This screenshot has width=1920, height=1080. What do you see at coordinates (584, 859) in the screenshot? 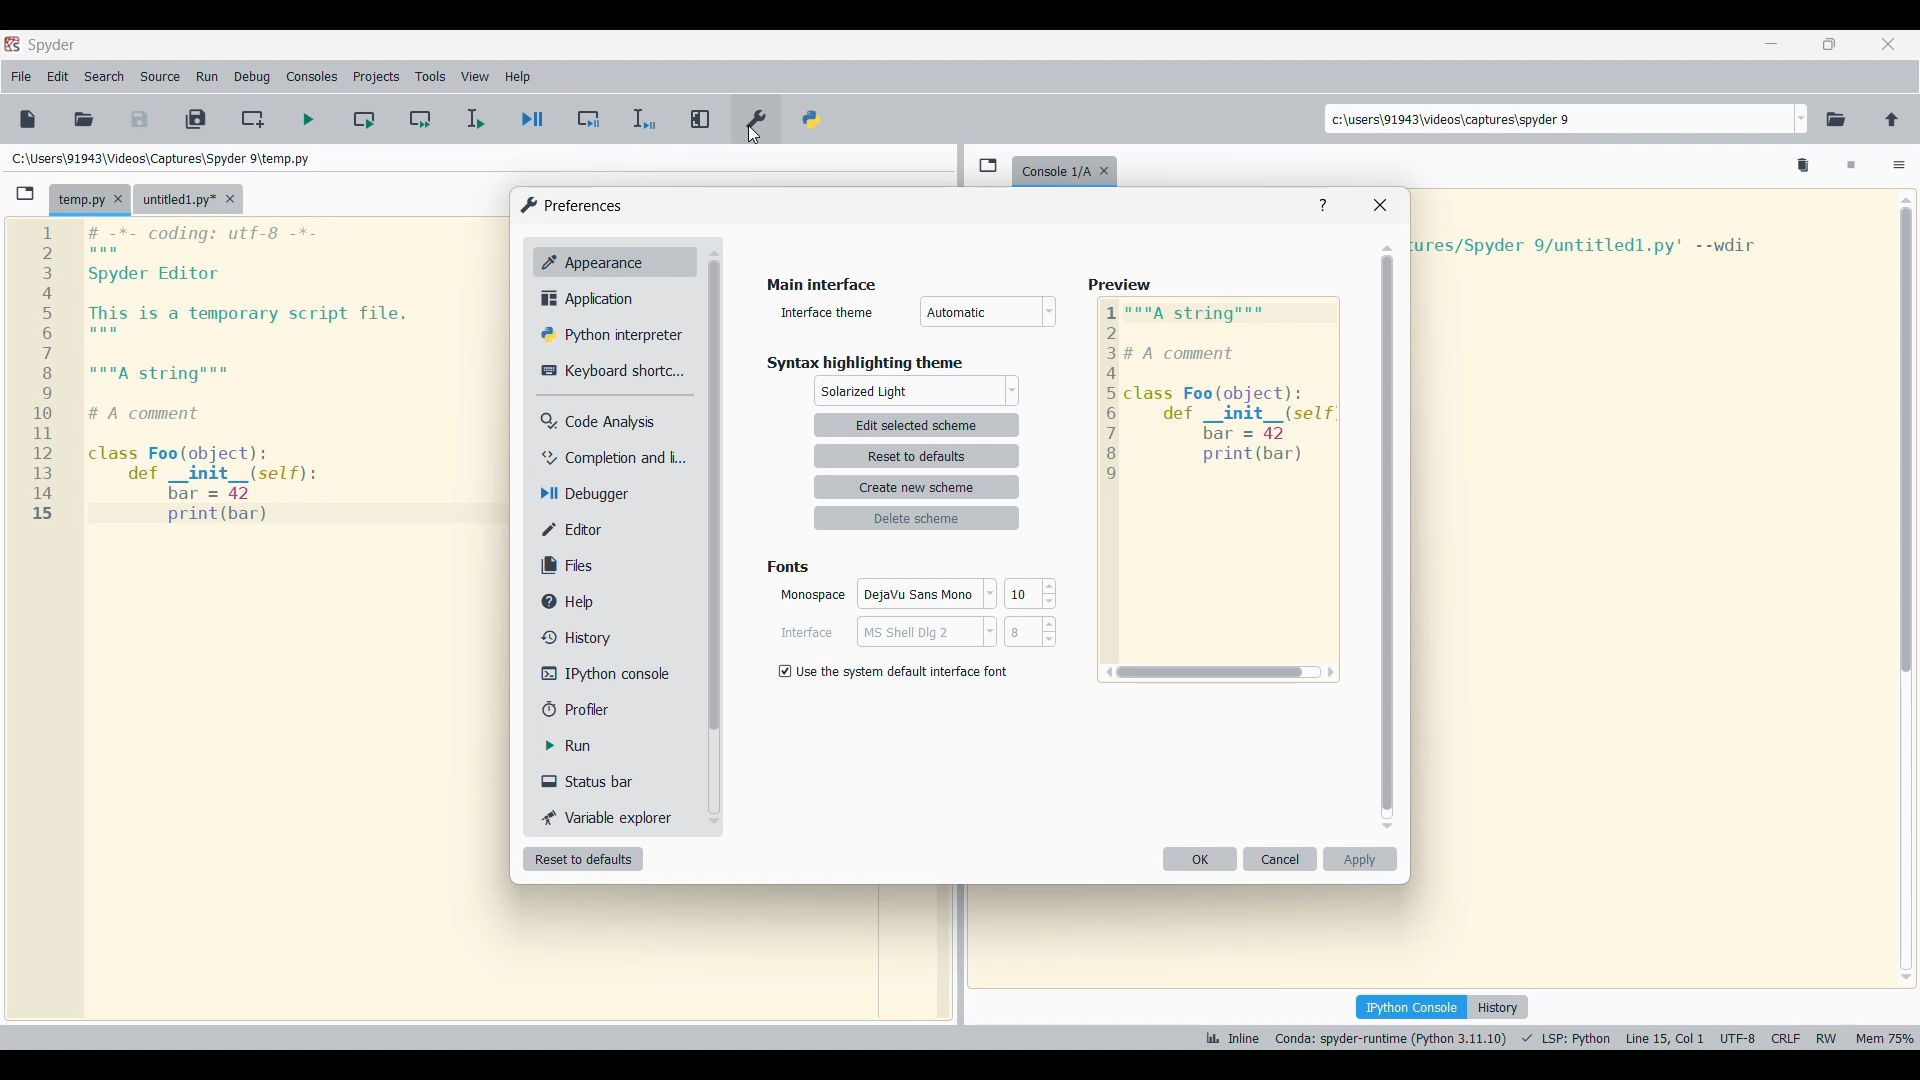
I see `Reset to defaults` at bounding box center [584, 859].